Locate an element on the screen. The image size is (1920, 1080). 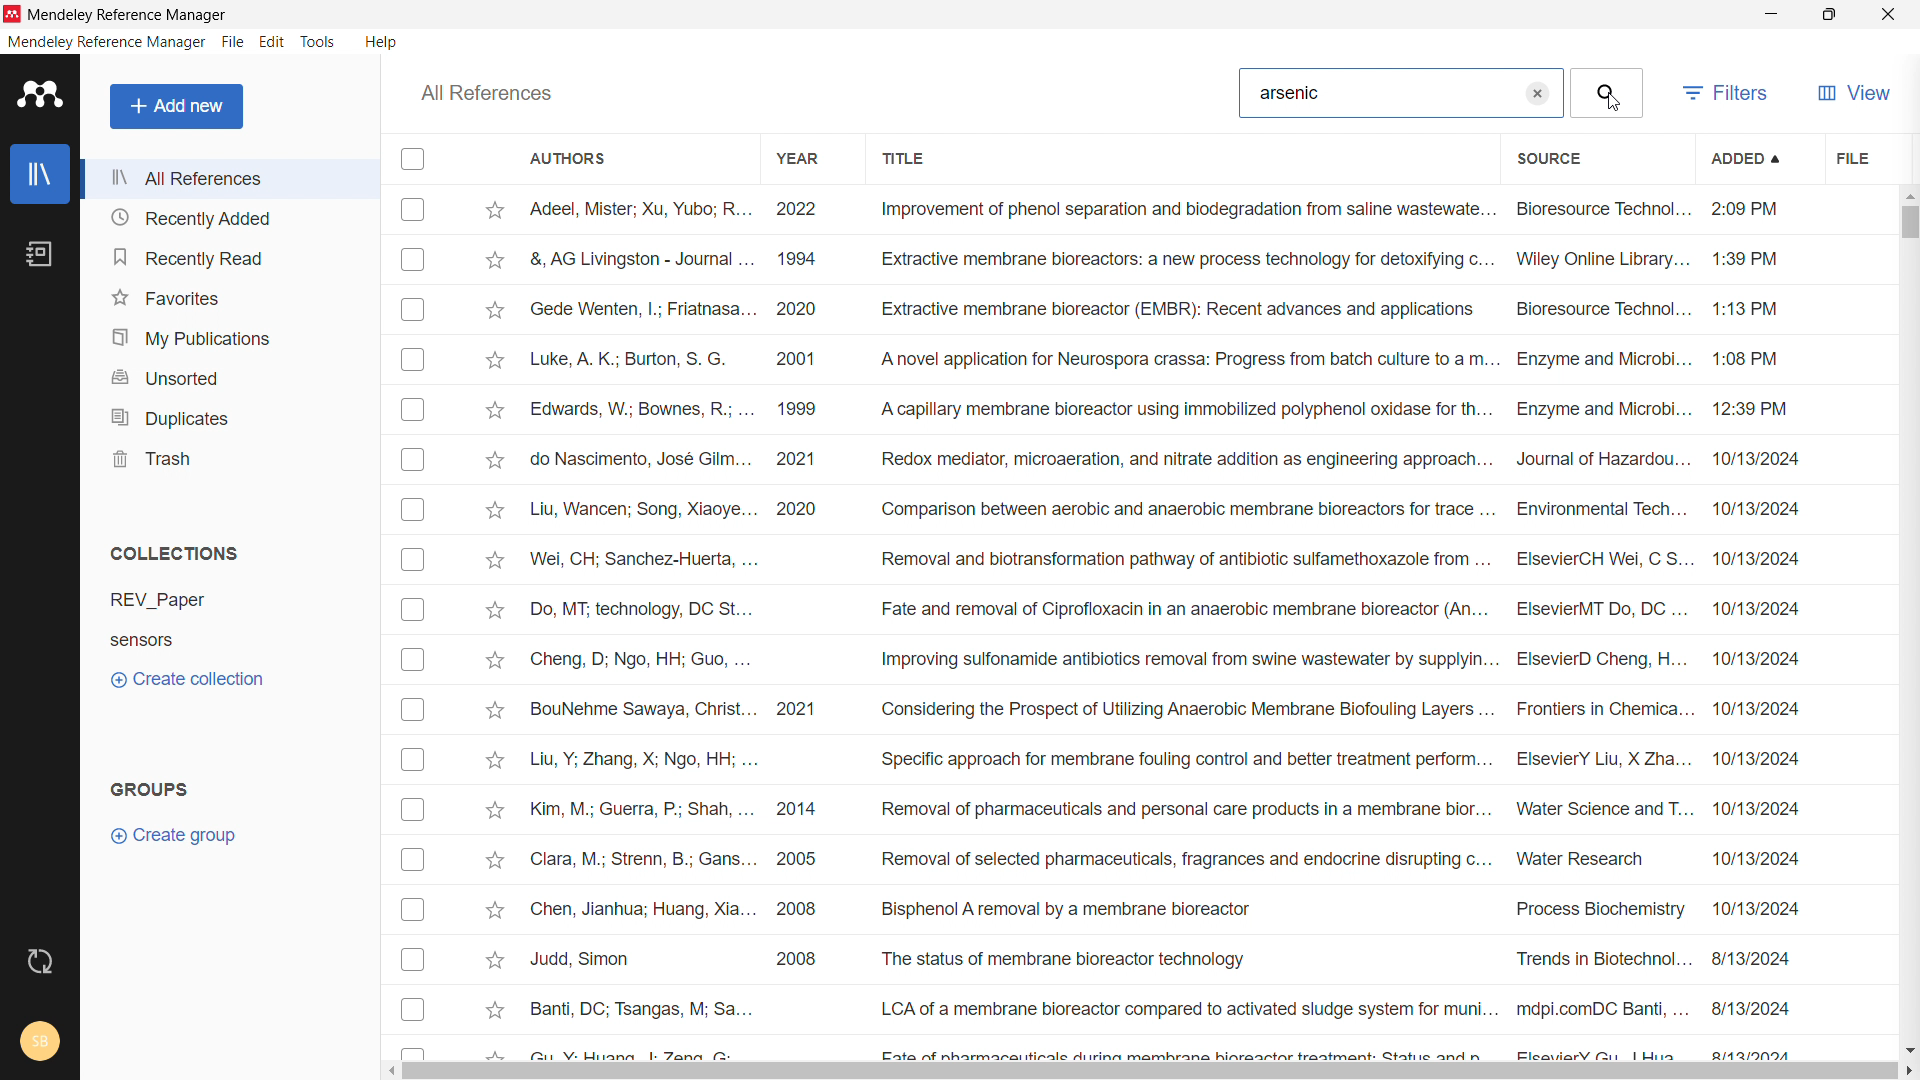
source is located at coordinates (1596, 158).